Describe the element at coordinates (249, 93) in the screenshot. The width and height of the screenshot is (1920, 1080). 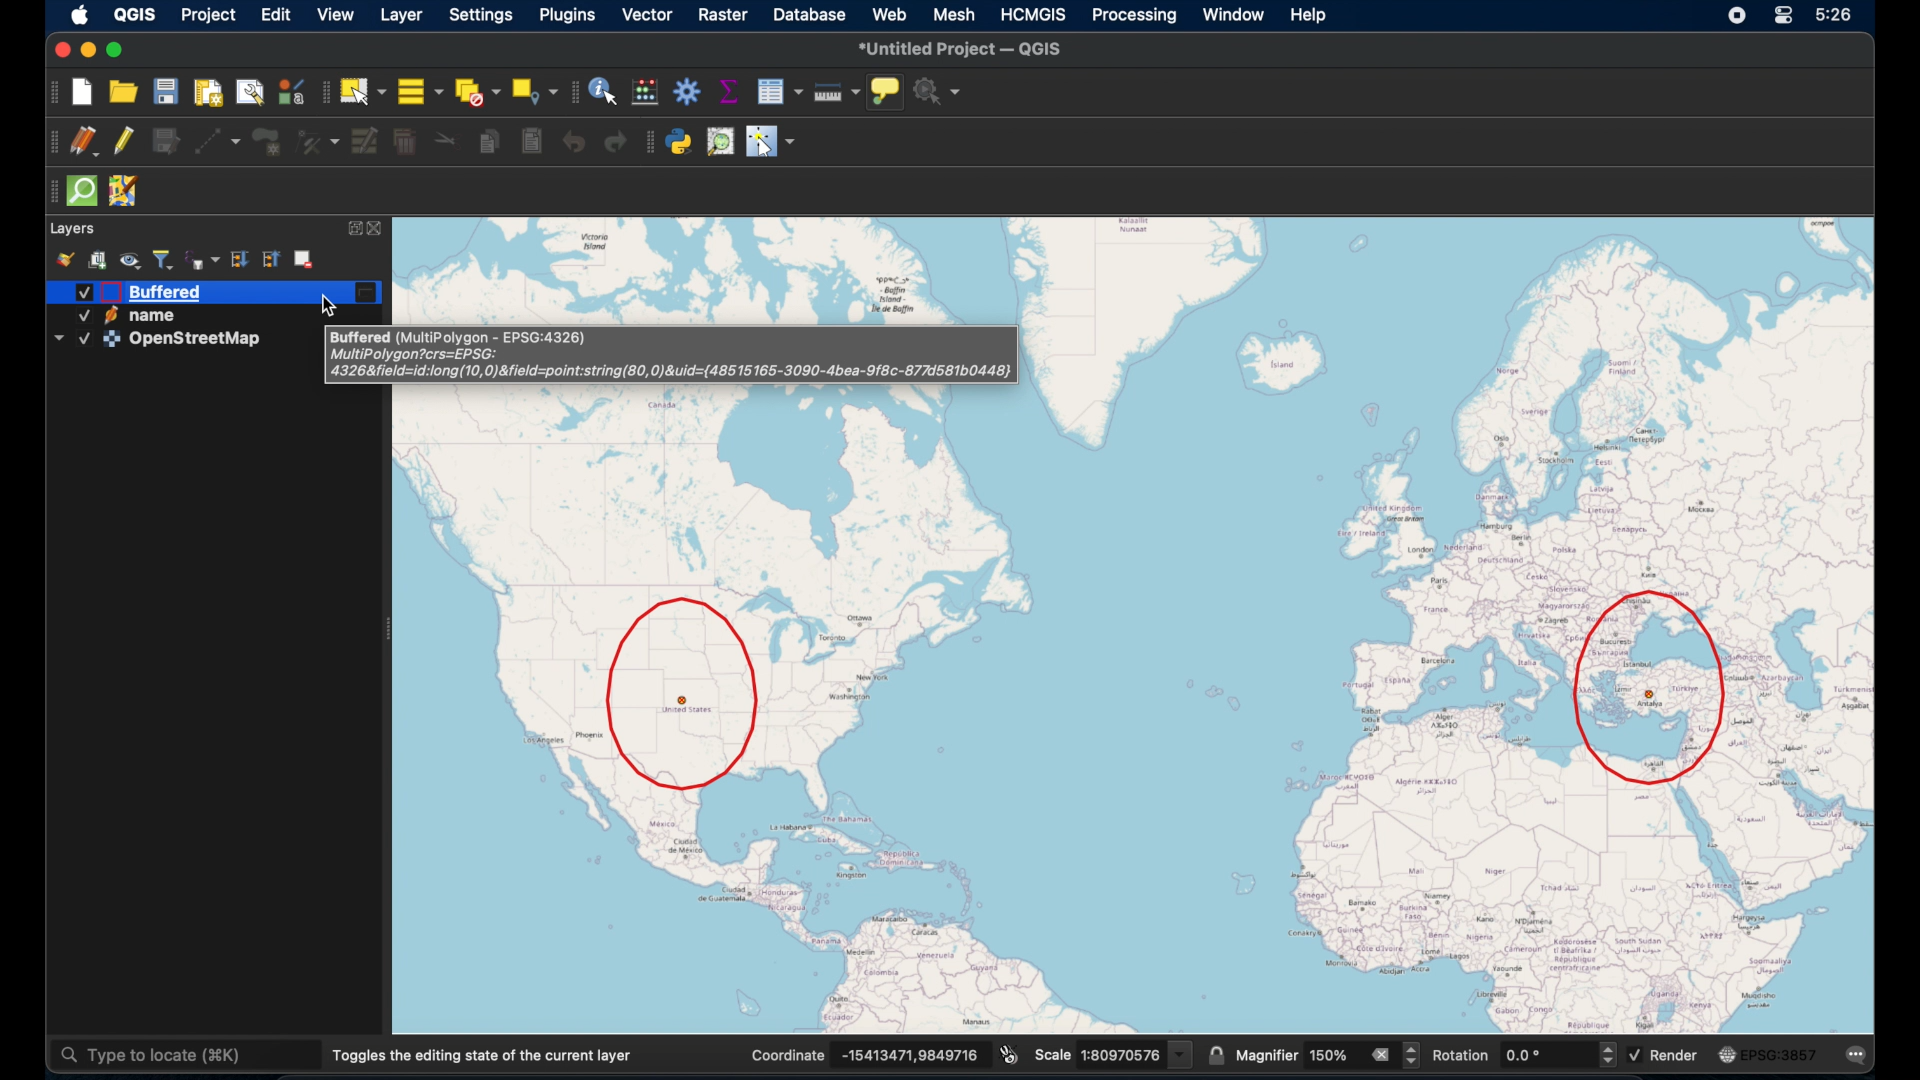
I see `show layout manager` at that location.